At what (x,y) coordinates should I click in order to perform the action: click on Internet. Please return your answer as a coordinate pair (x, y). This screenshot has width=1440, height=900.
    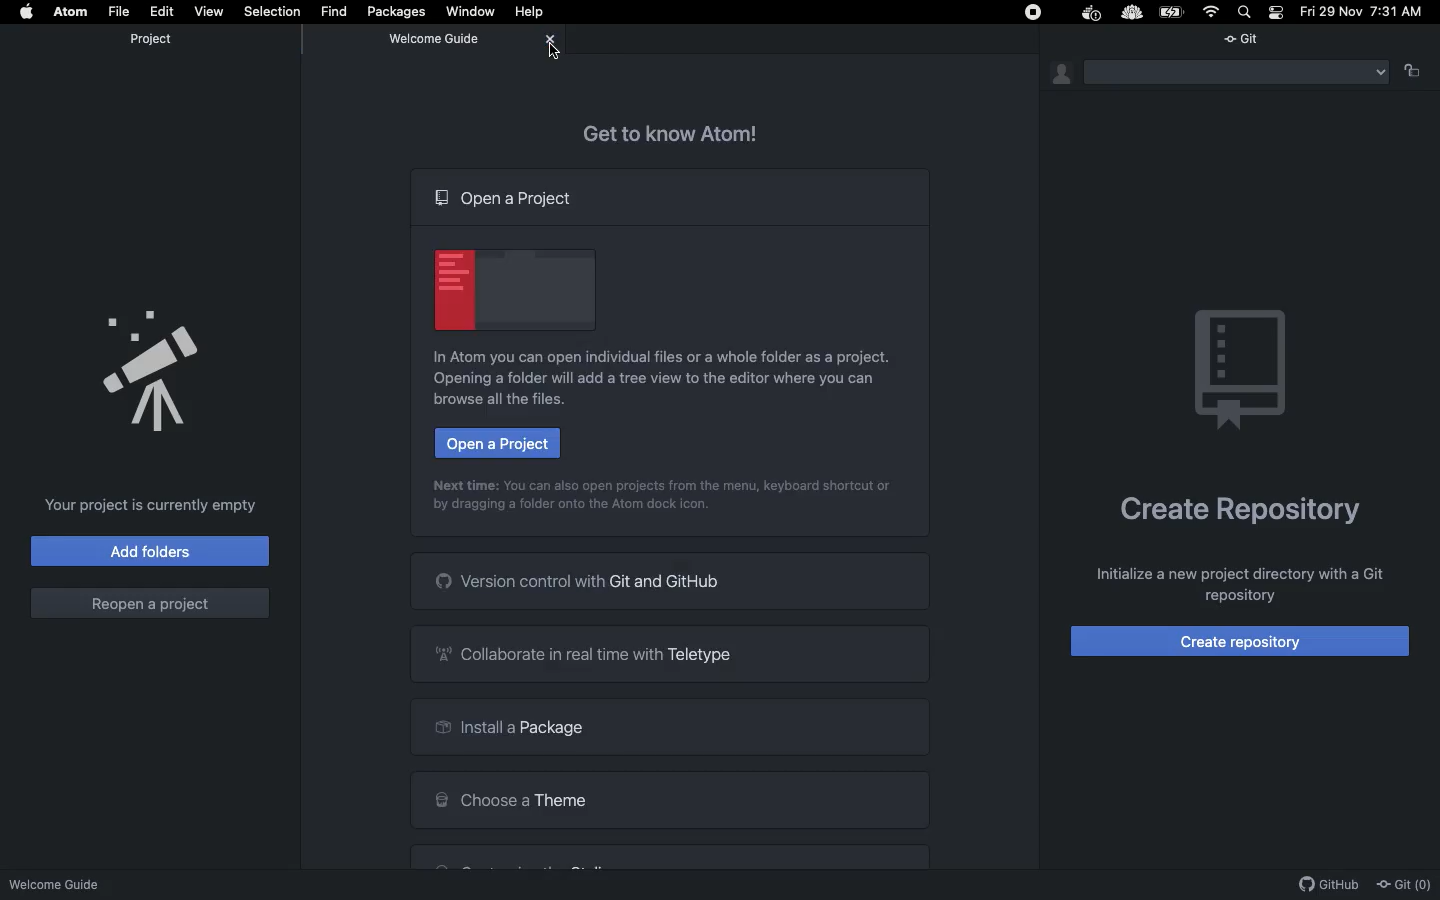
    Looking at the image, I should click on (1212, 11).